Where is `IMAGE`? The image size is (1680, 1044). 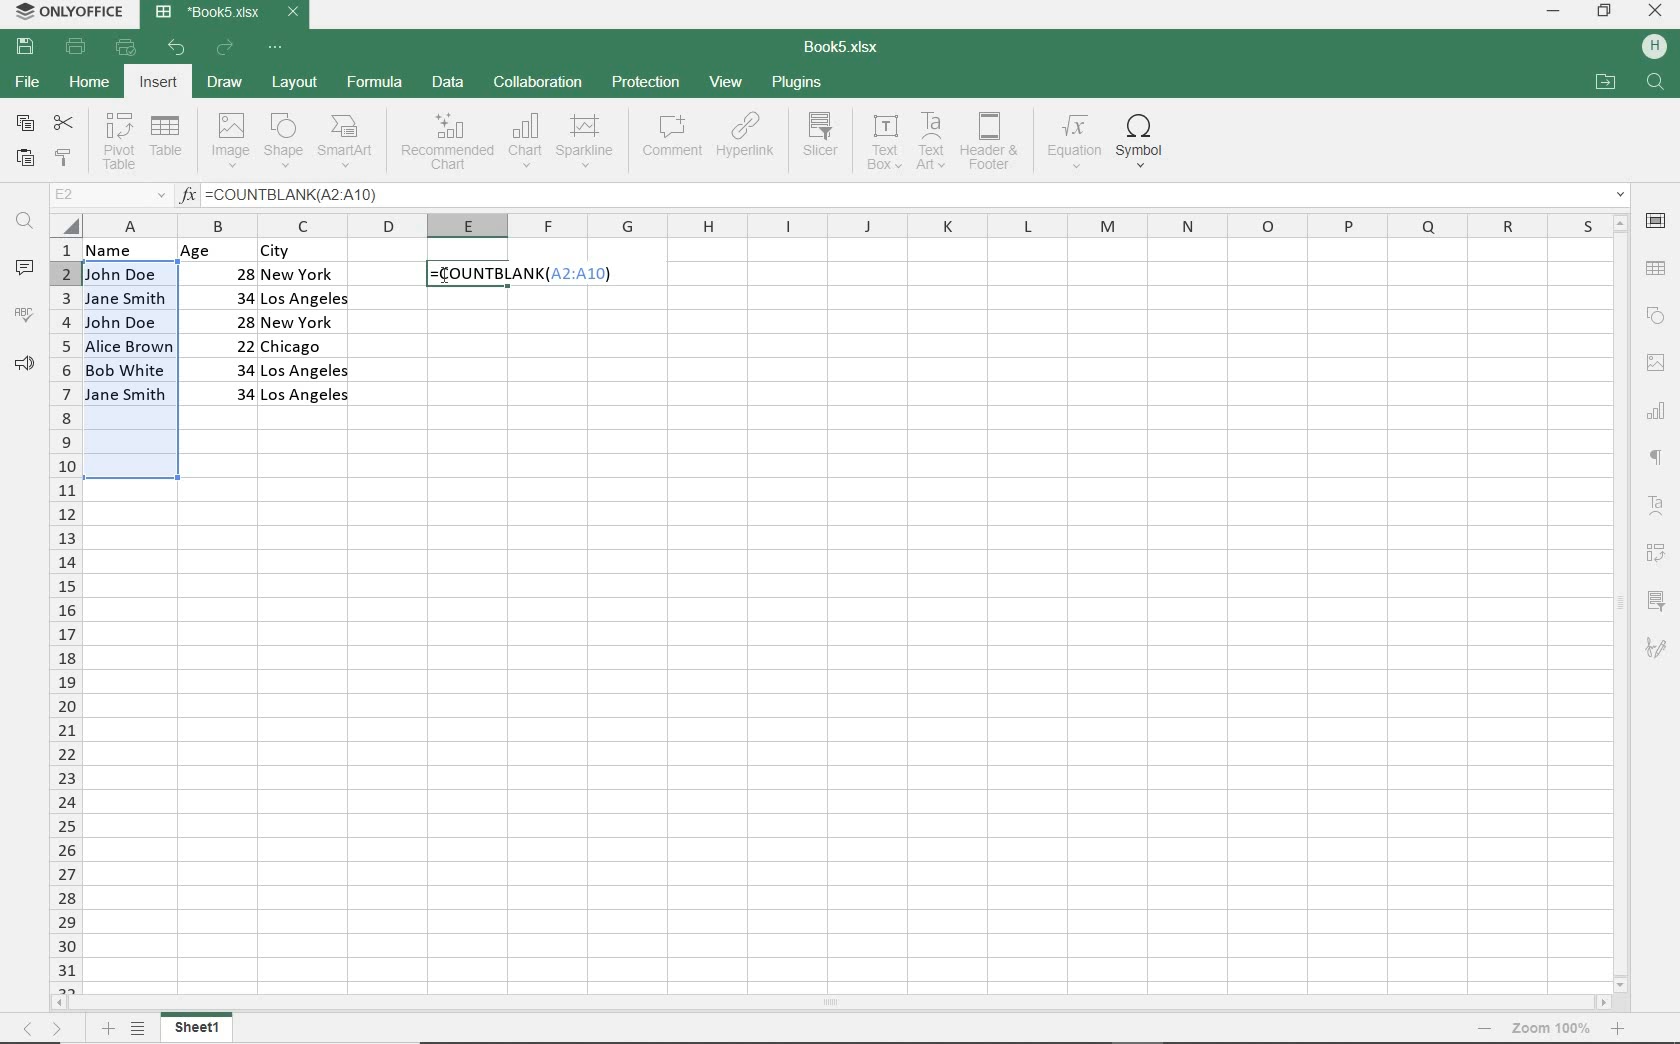
IMAGE is located at coordinates (227, 140).